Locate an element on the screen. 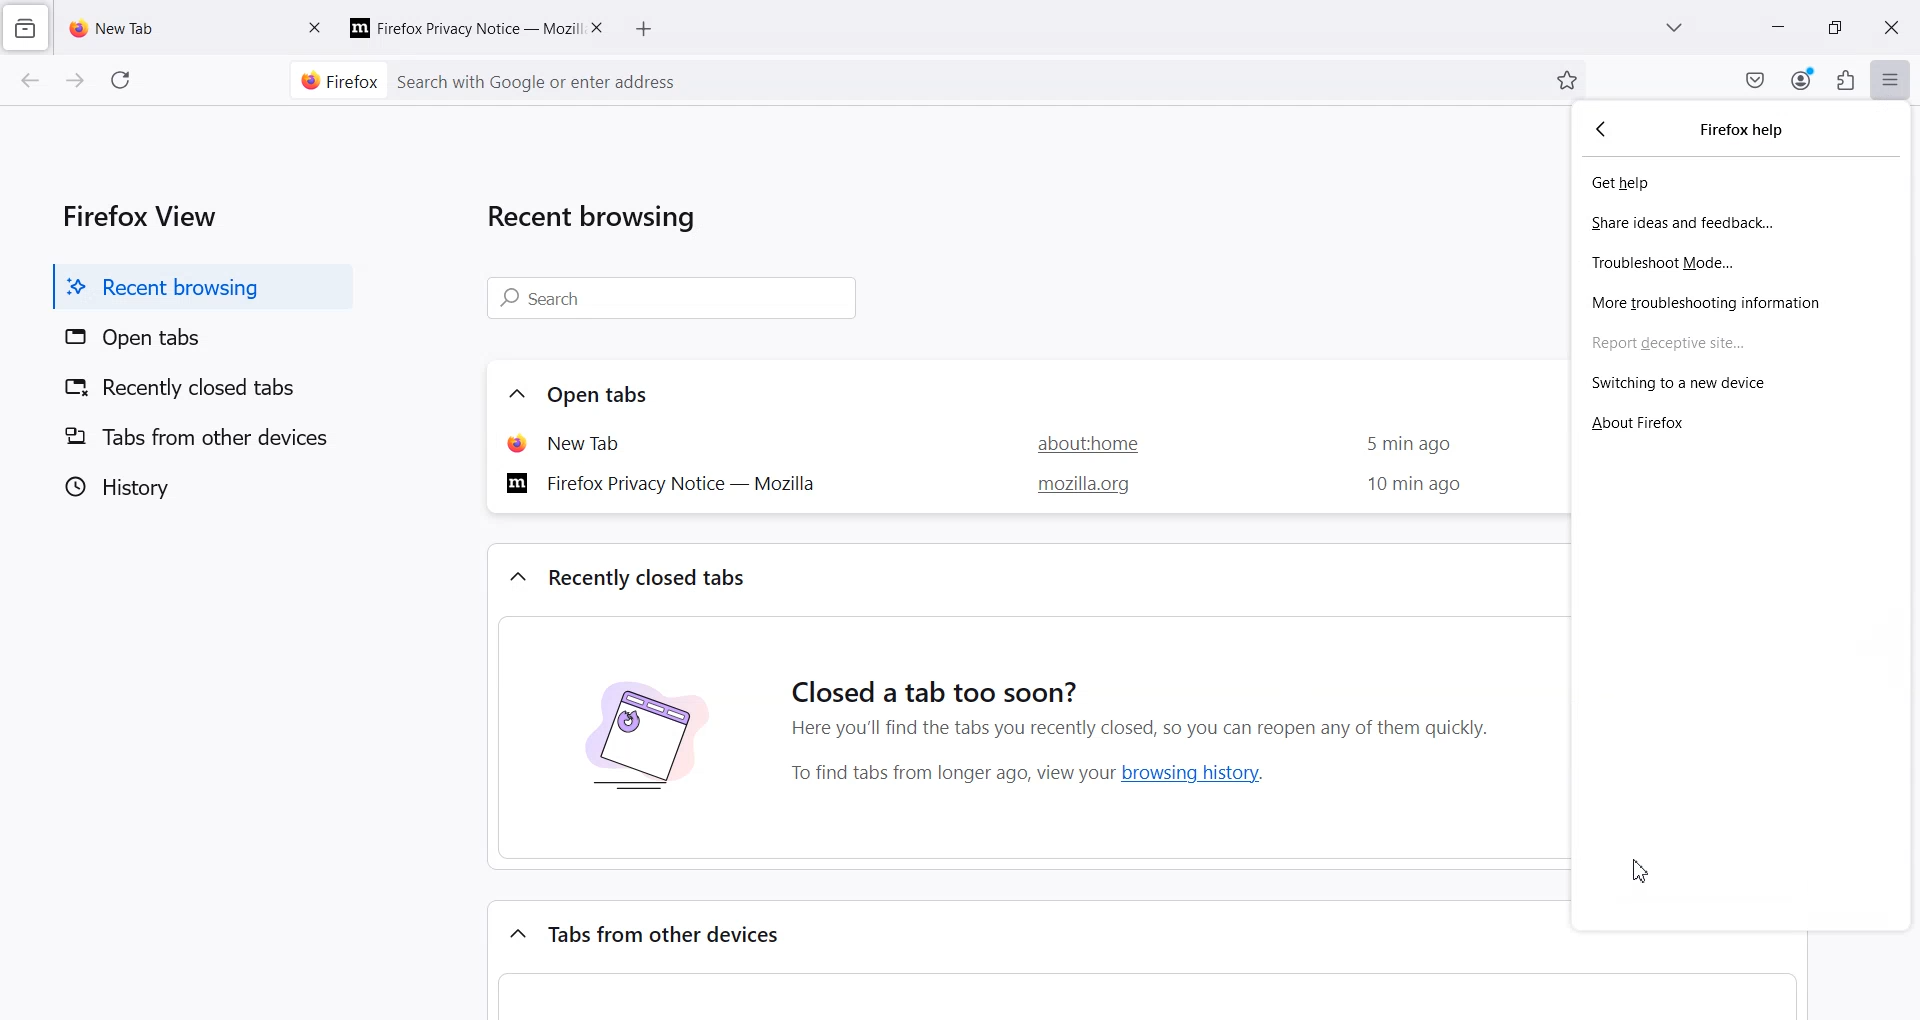 This screenshot has height=1020, width=1920. History is located at coordinates (196, 486).